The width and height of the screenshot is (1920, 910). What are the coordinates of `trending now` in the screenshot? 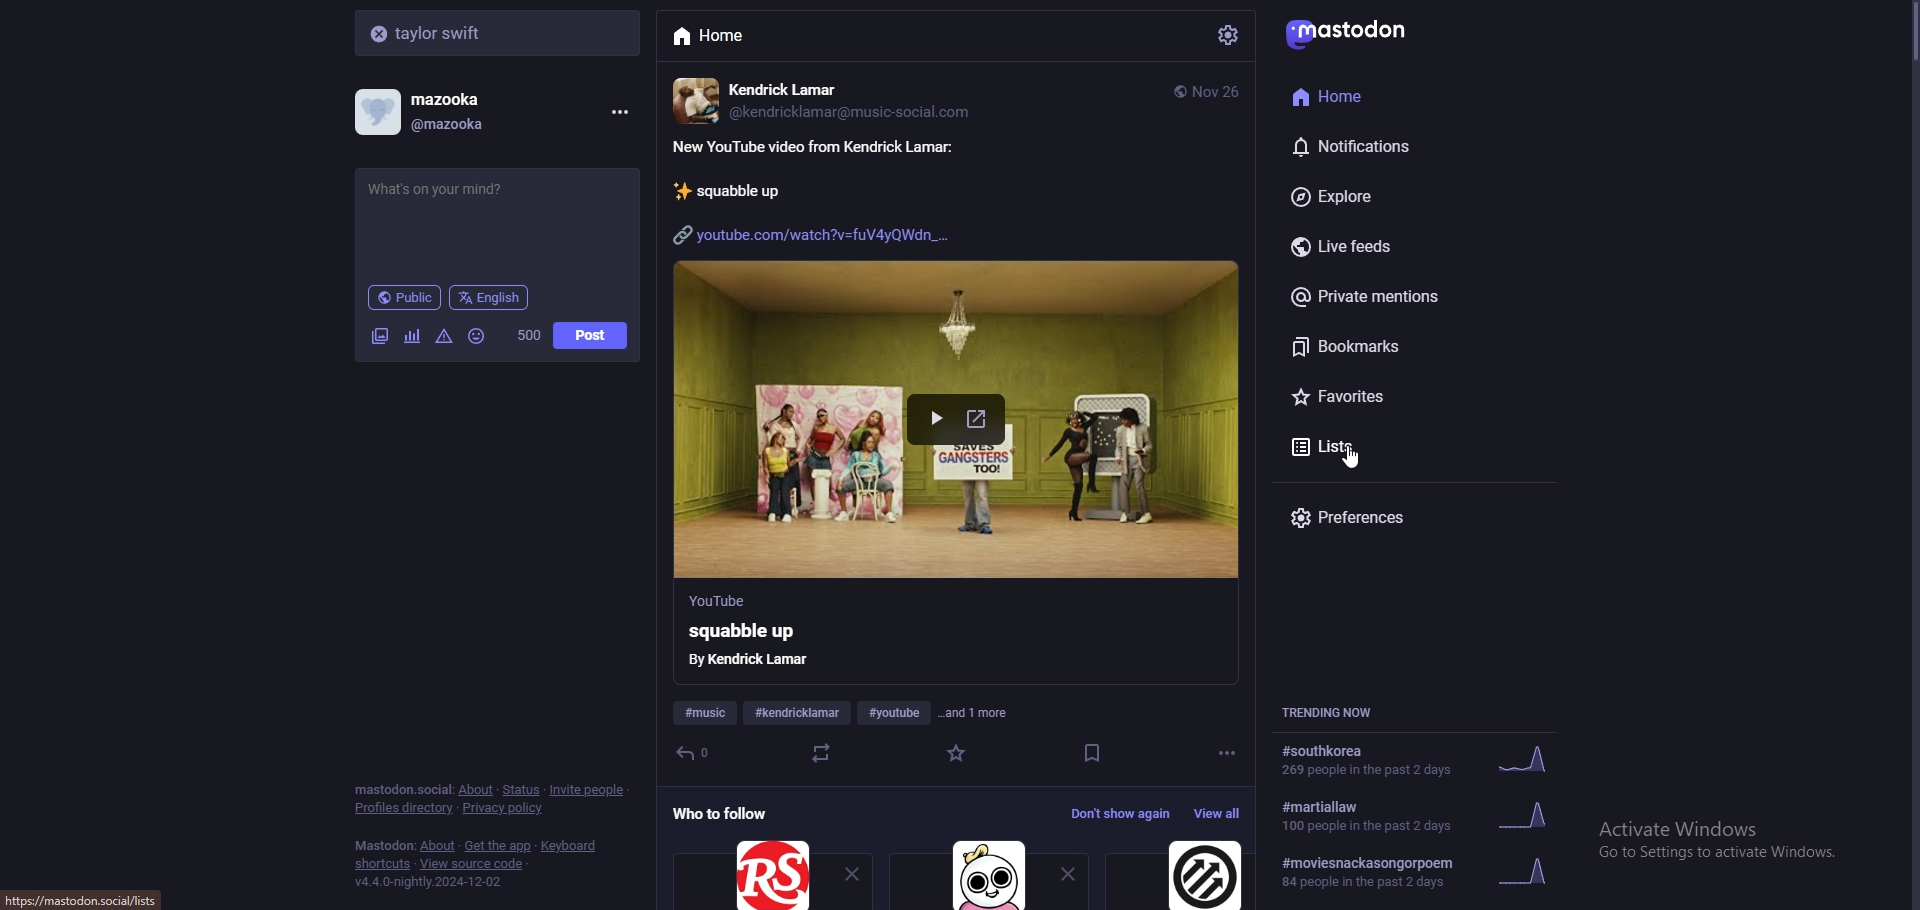 It's located at (1338, 712).